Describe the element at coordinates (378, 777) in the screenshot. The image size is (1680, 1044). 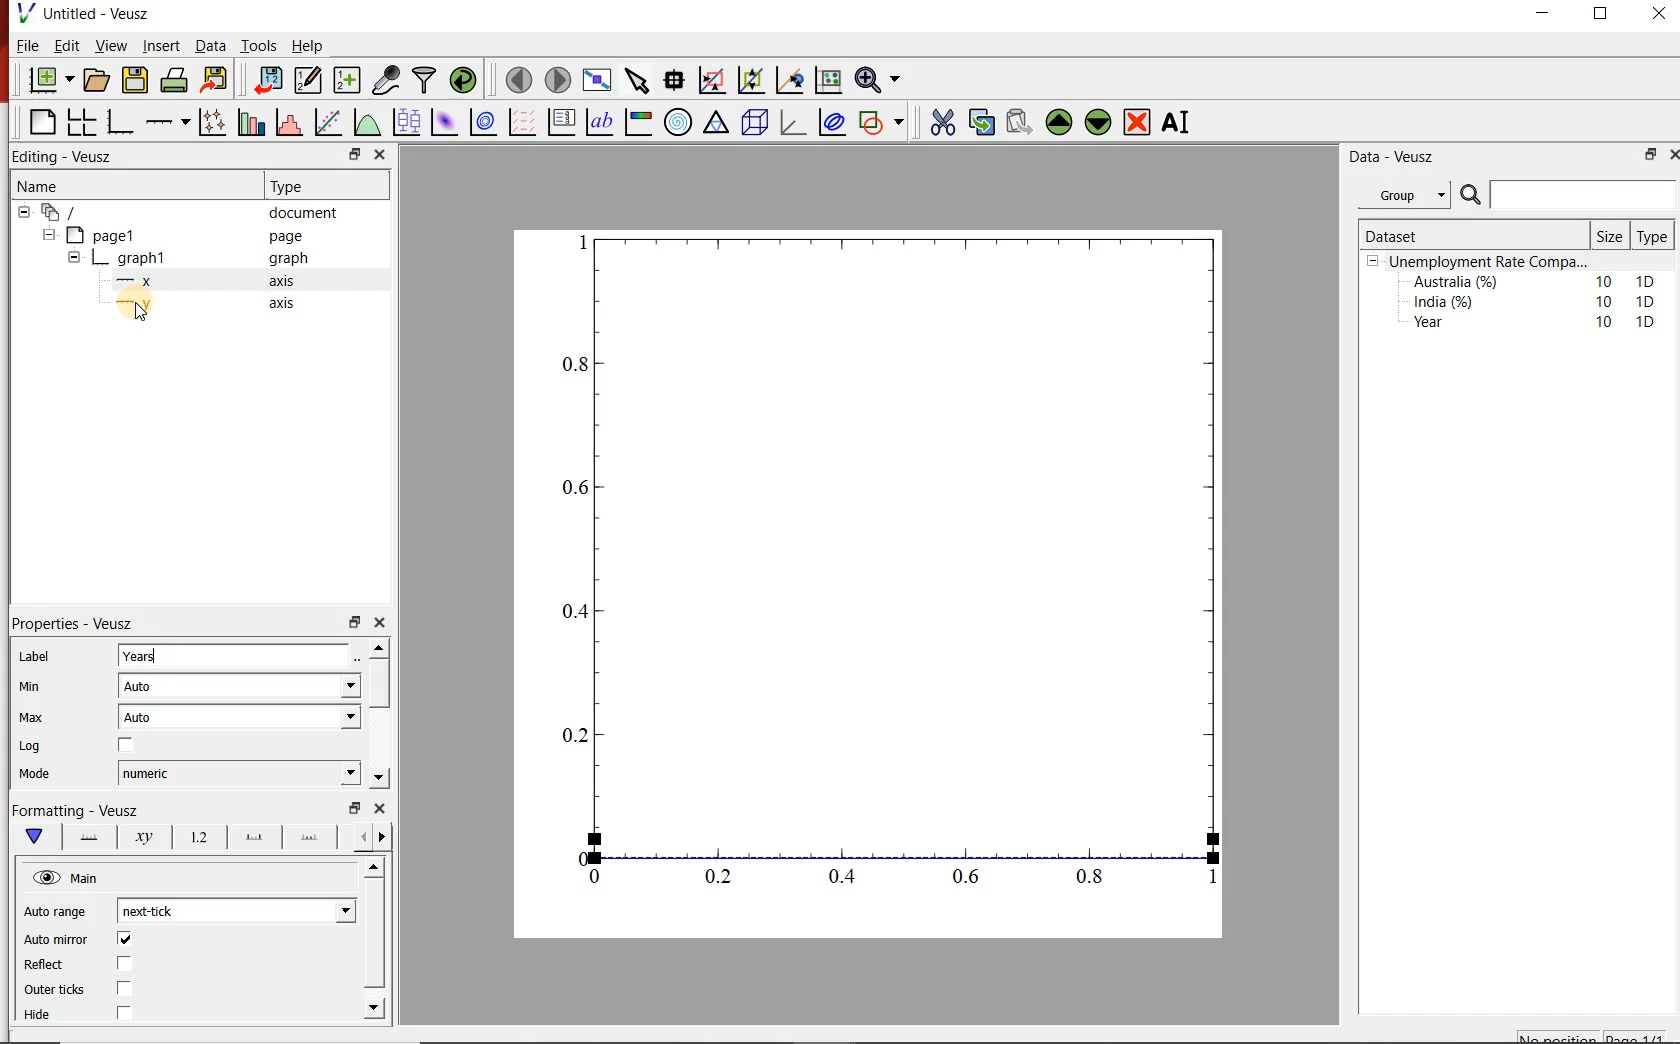
I see `move down` at that location.